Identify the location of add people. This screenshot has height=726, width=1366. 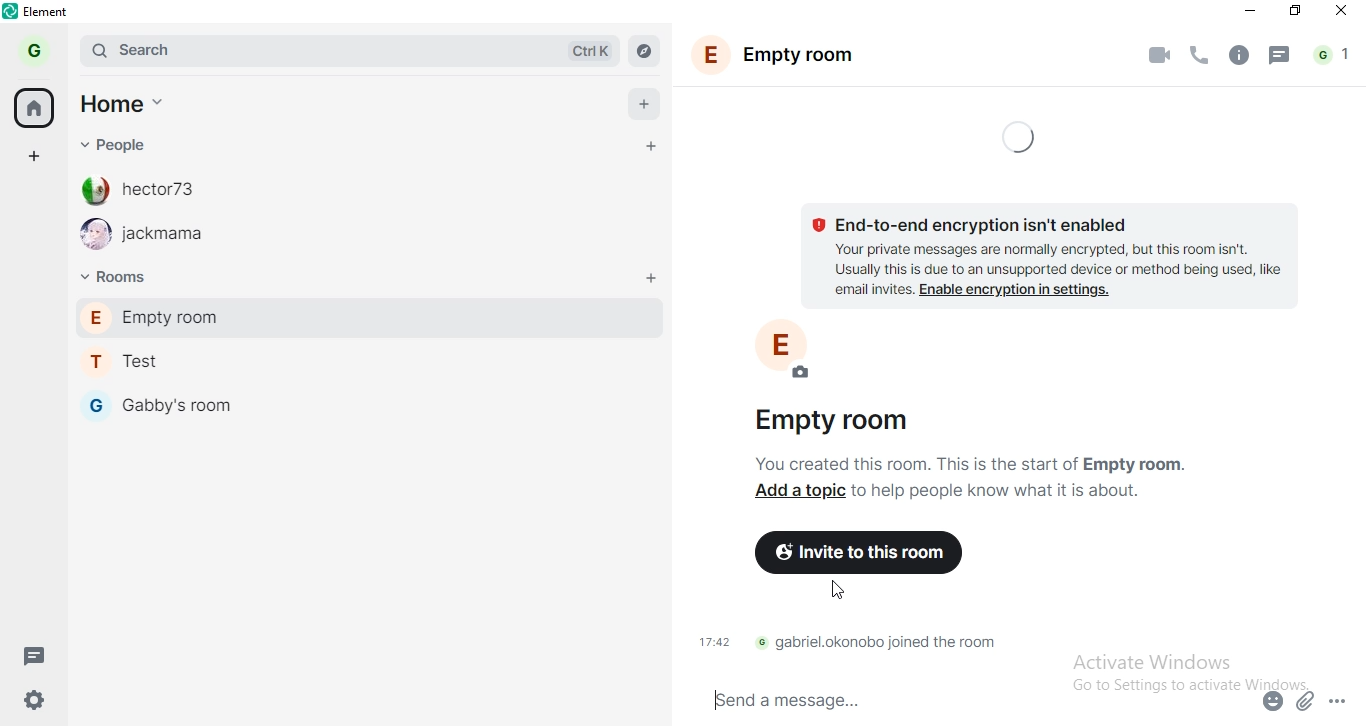
(648, 145).